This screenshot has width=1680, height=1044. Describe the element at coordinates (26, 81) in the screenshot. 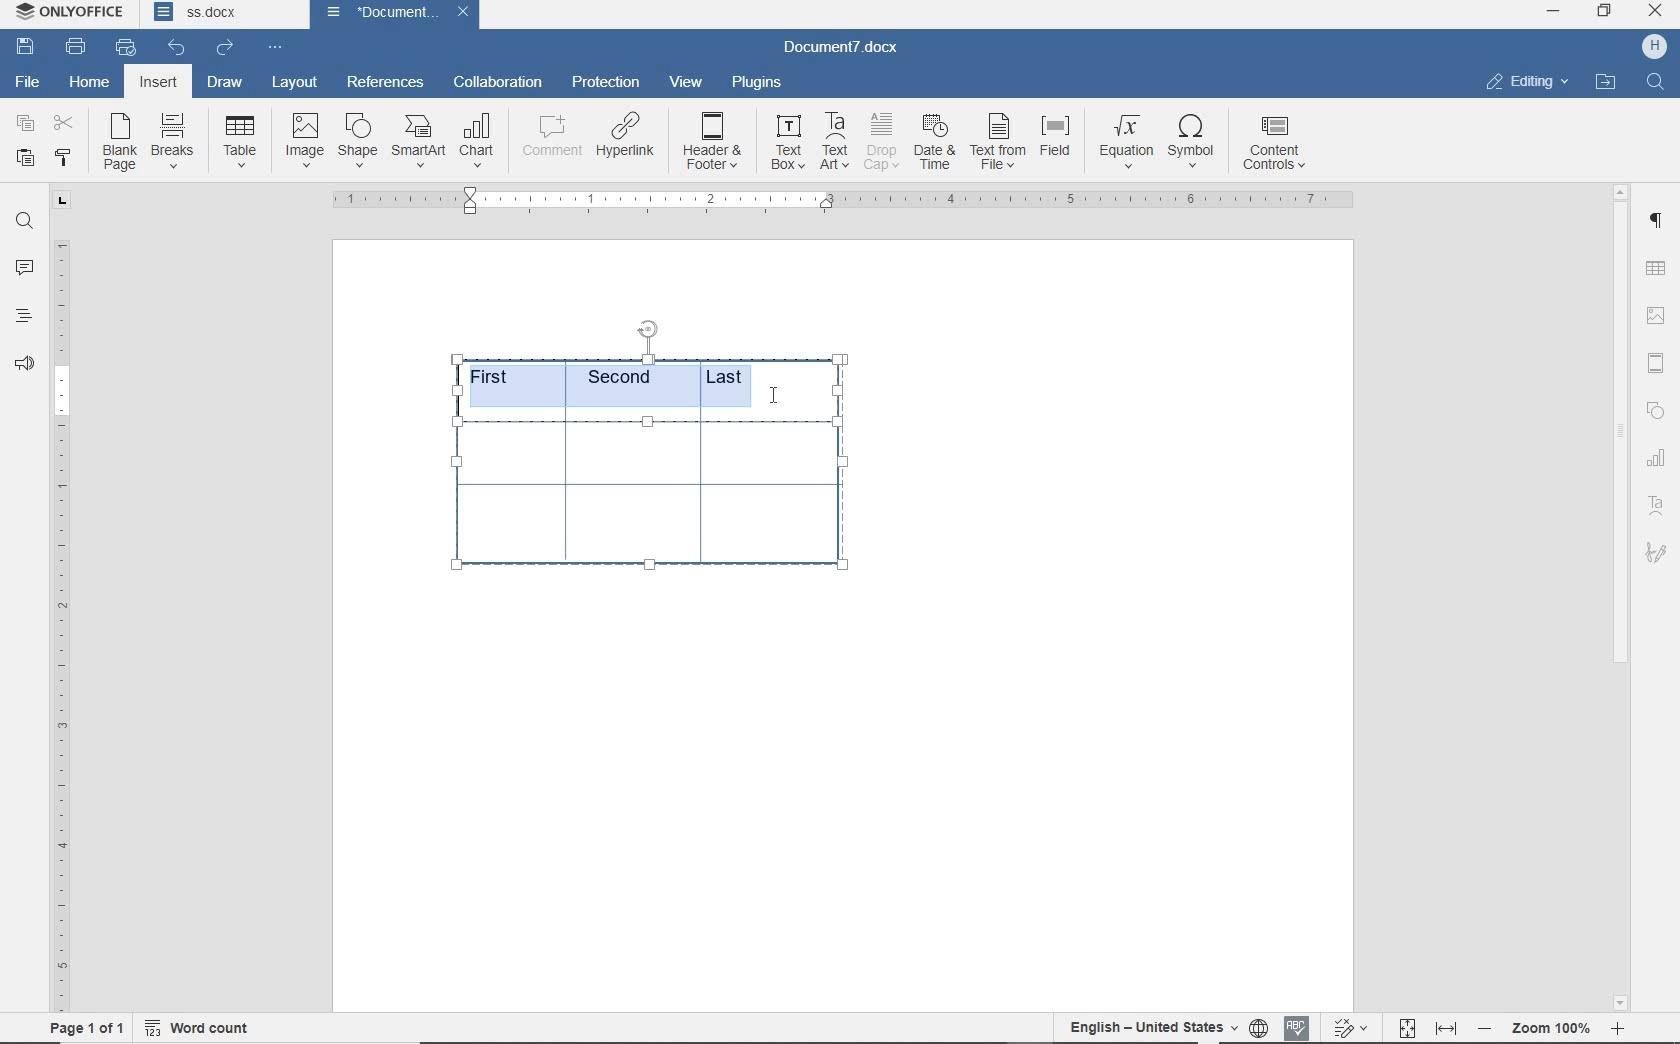

I see `file` at that location.